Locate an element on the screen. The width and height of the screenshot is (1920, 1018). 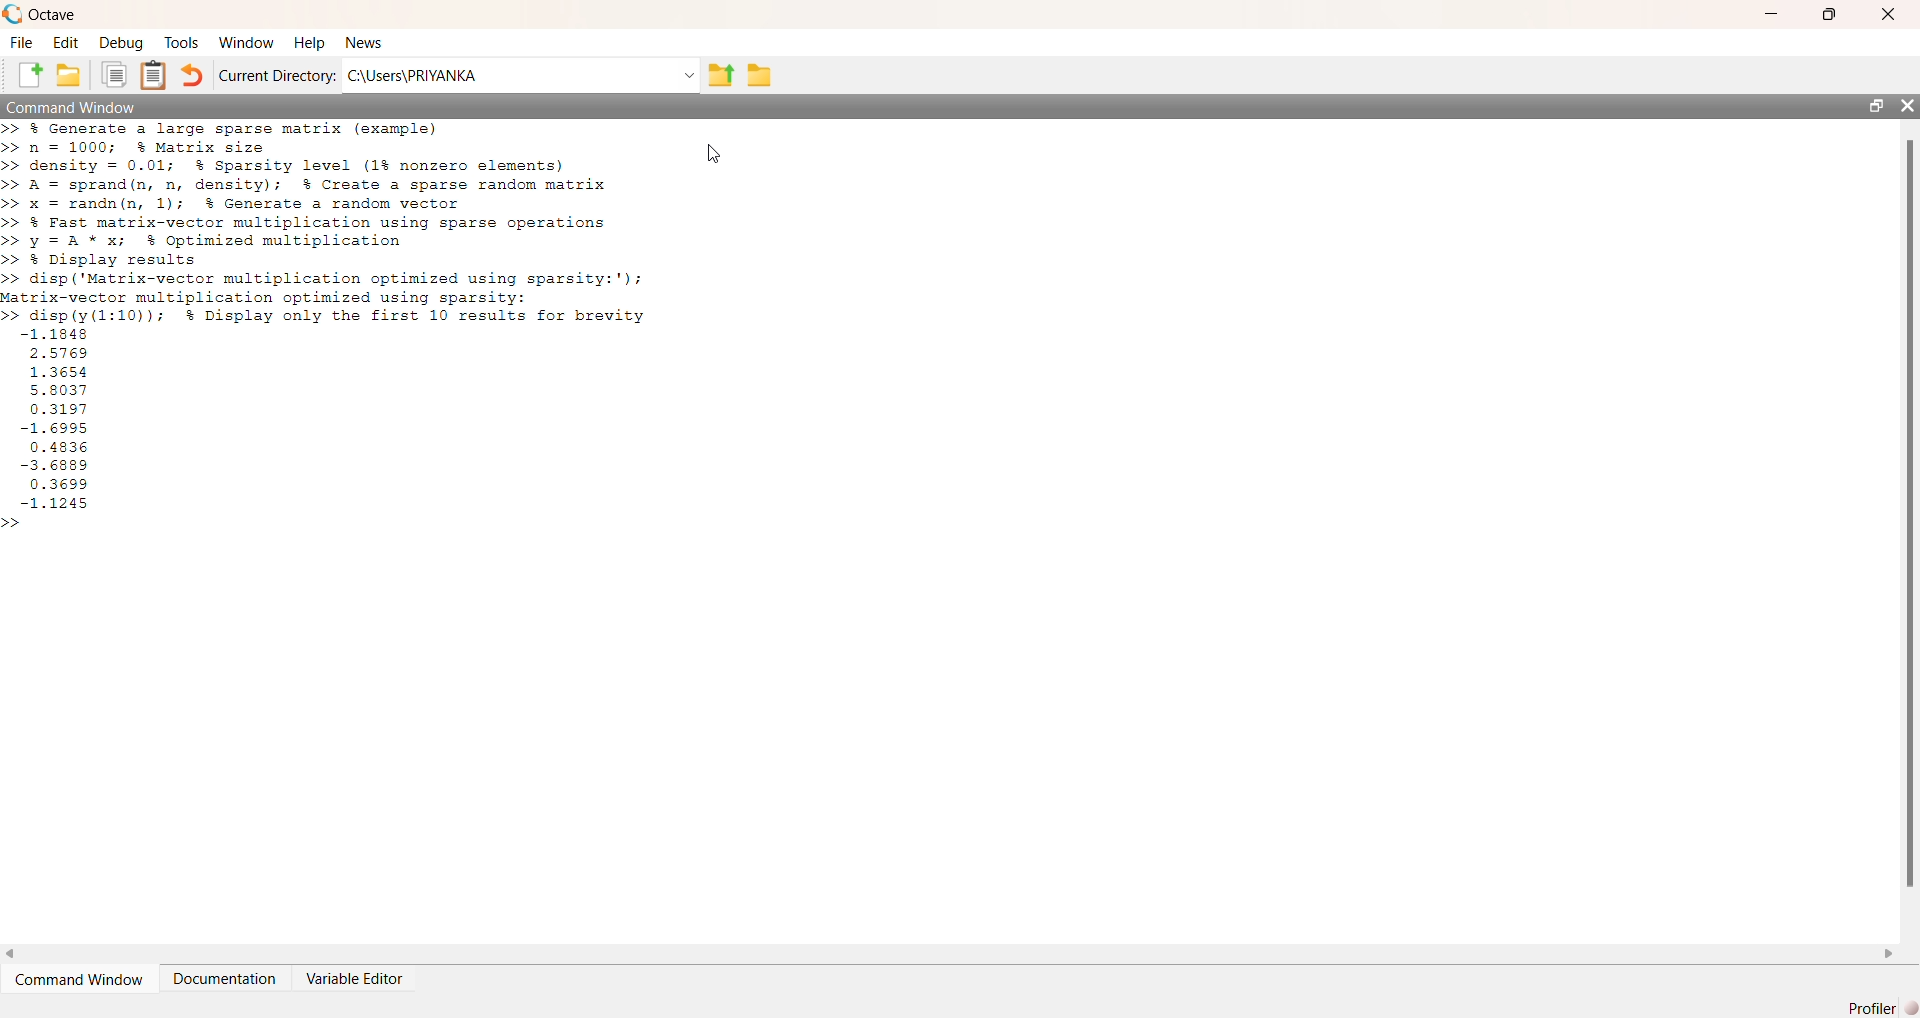
maximize is located at coordinates (1870, 104).